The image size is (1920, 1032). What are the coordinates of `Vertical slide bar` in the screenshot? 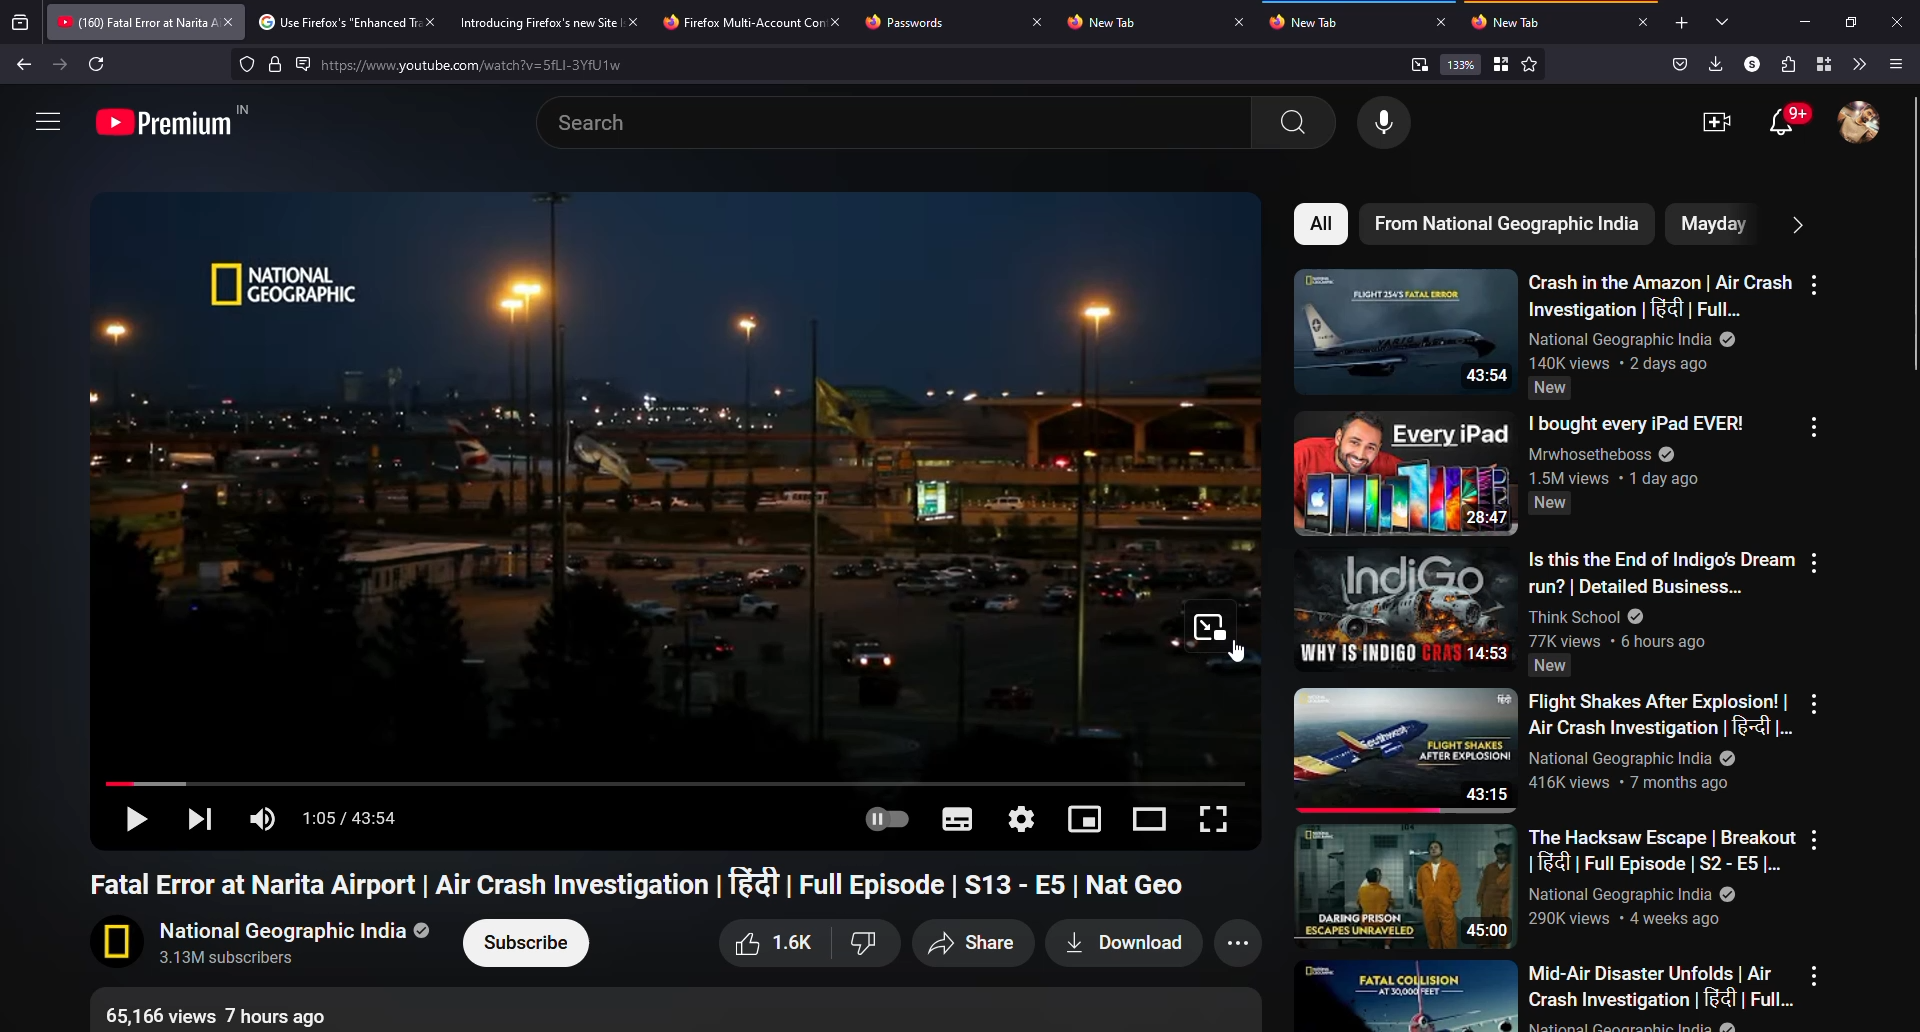 It's located at (1916, 233).